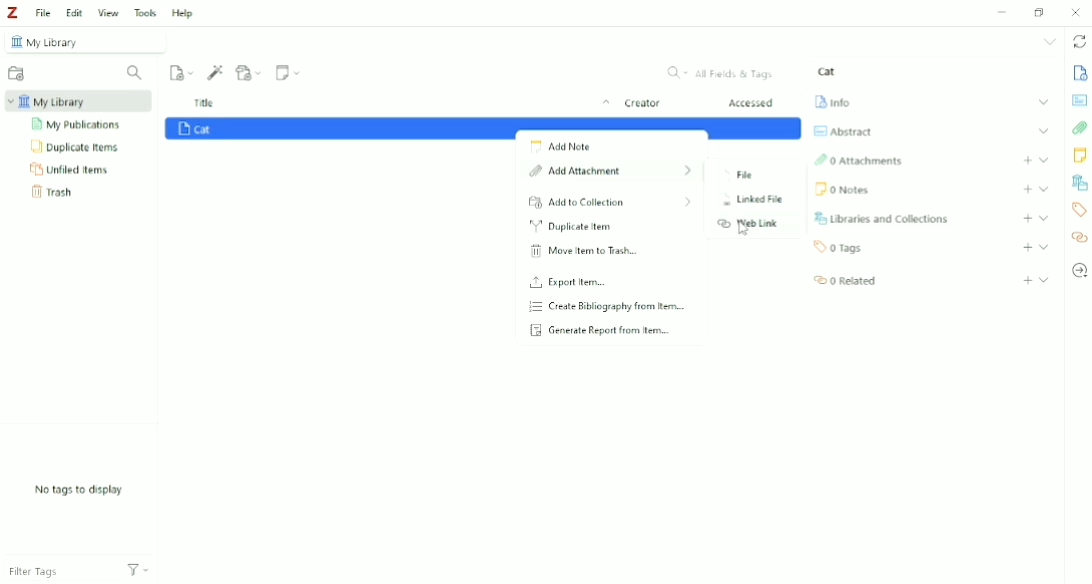 This screenshot has height=584, width=1092. What do you see at coordinates (1079, 270) in the screenshot?
I see `Locate` at bounding box center [1079, 270].